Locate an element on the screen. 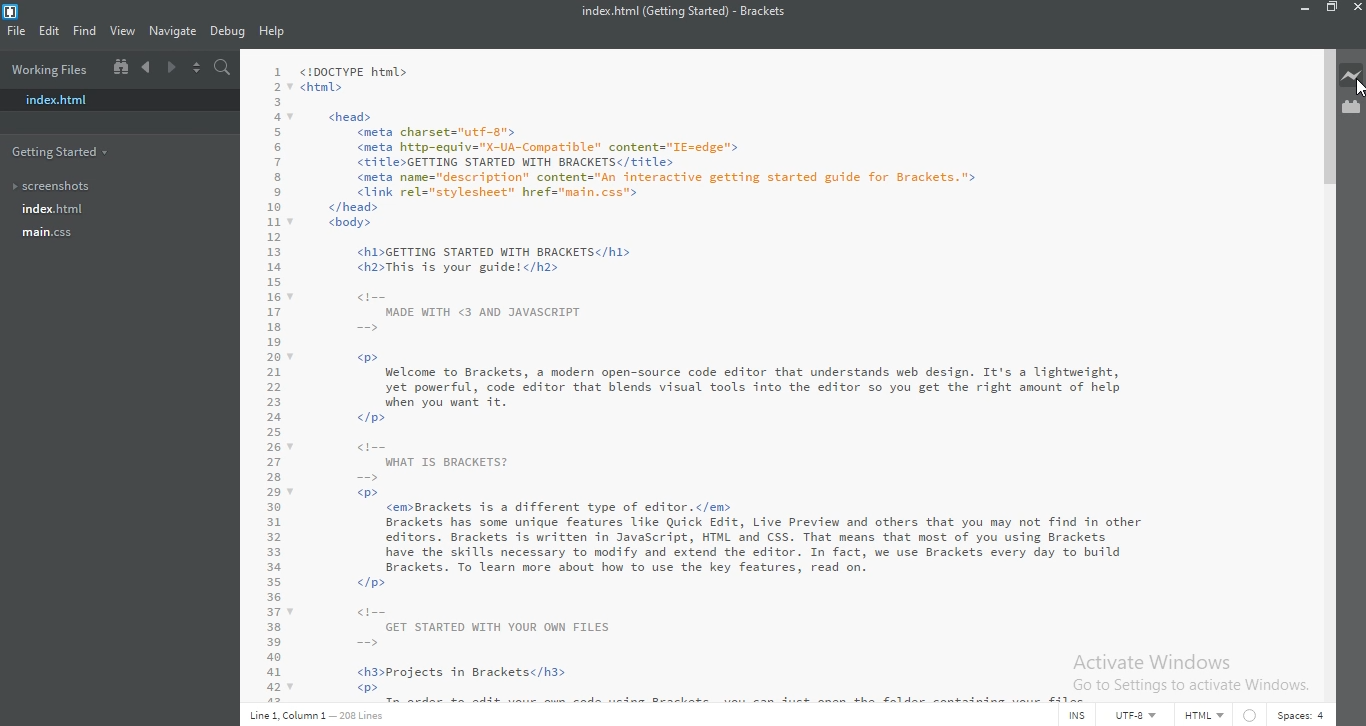 This screenshot has height=726, width=1366. cursor on live preview is located at coordinates (1357, 90).